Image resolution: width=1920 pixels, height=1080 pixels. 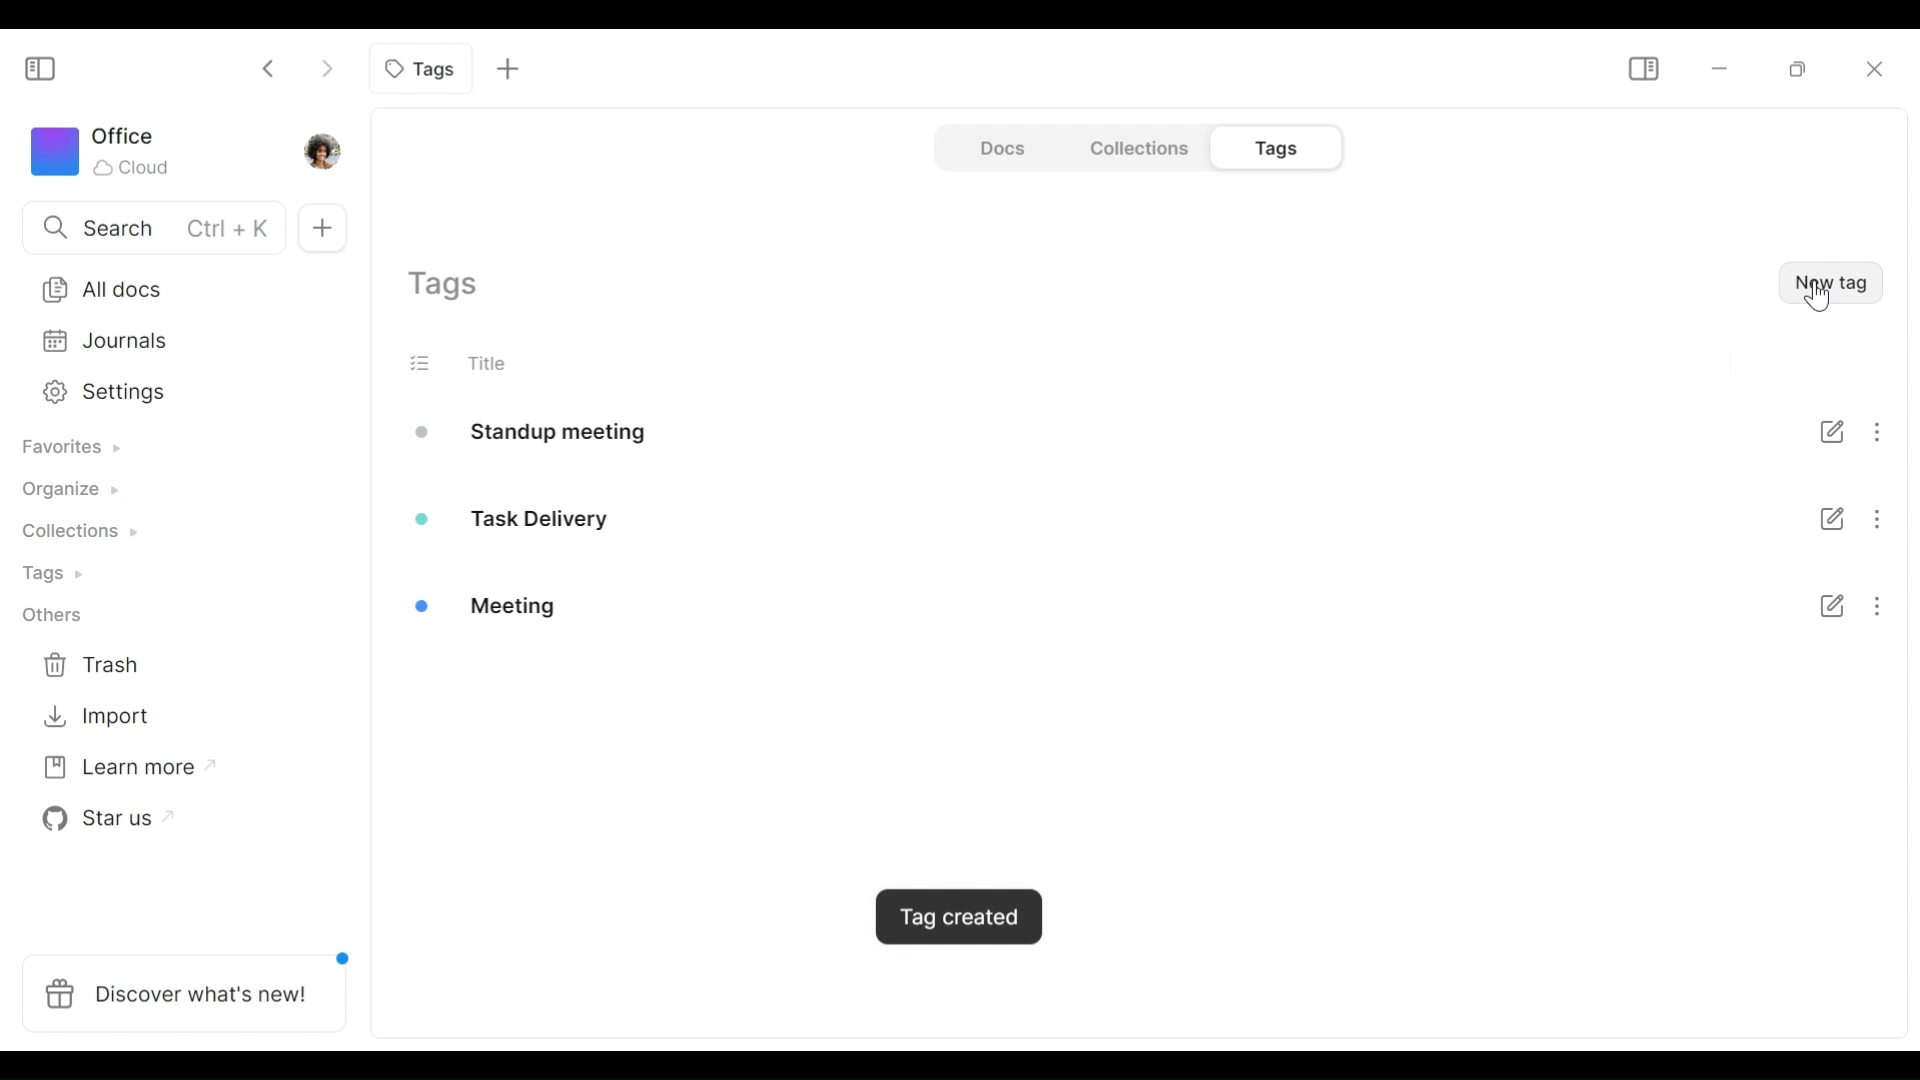 What do you see at coordinates (145, 230) in the screenshot?
I see `Search` at bounding box center [145, 230].